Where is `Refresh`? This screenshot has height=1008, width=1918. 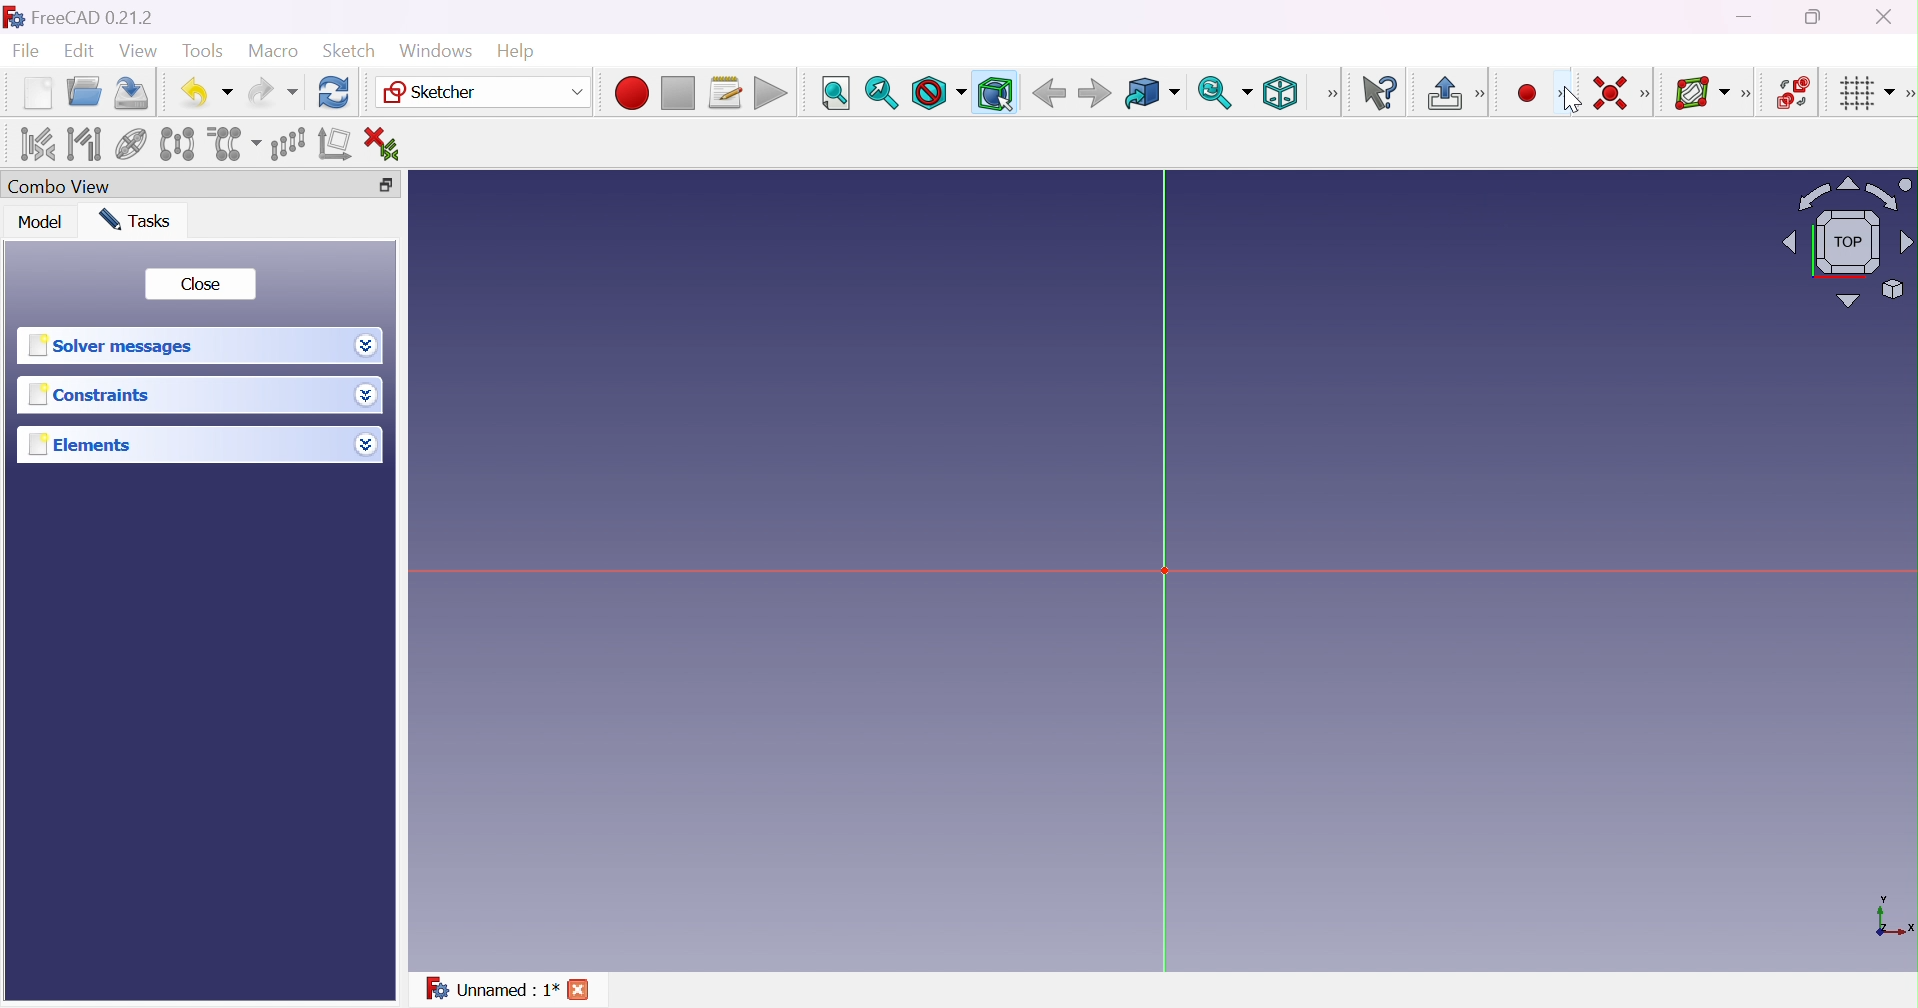 Refresh is located at coordinates (335, 93).